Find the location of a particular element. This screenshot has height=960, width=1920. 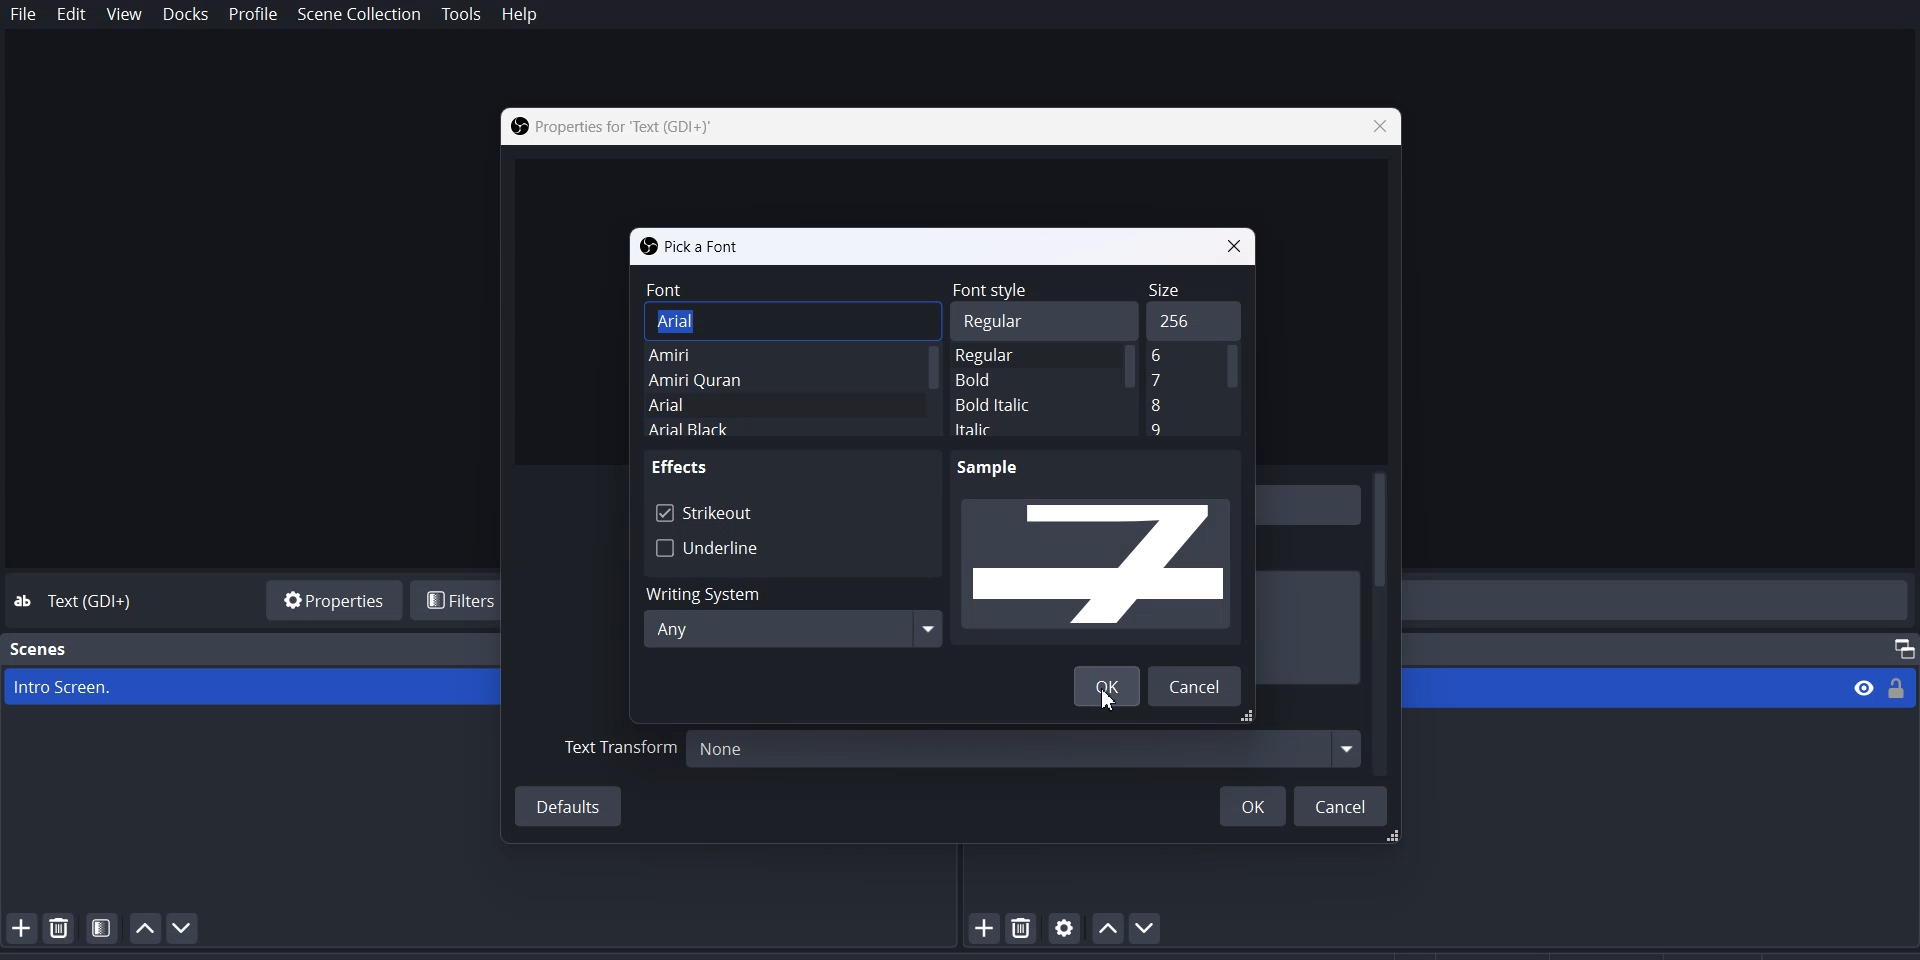

Regular is located at coordinates (1008, 357).